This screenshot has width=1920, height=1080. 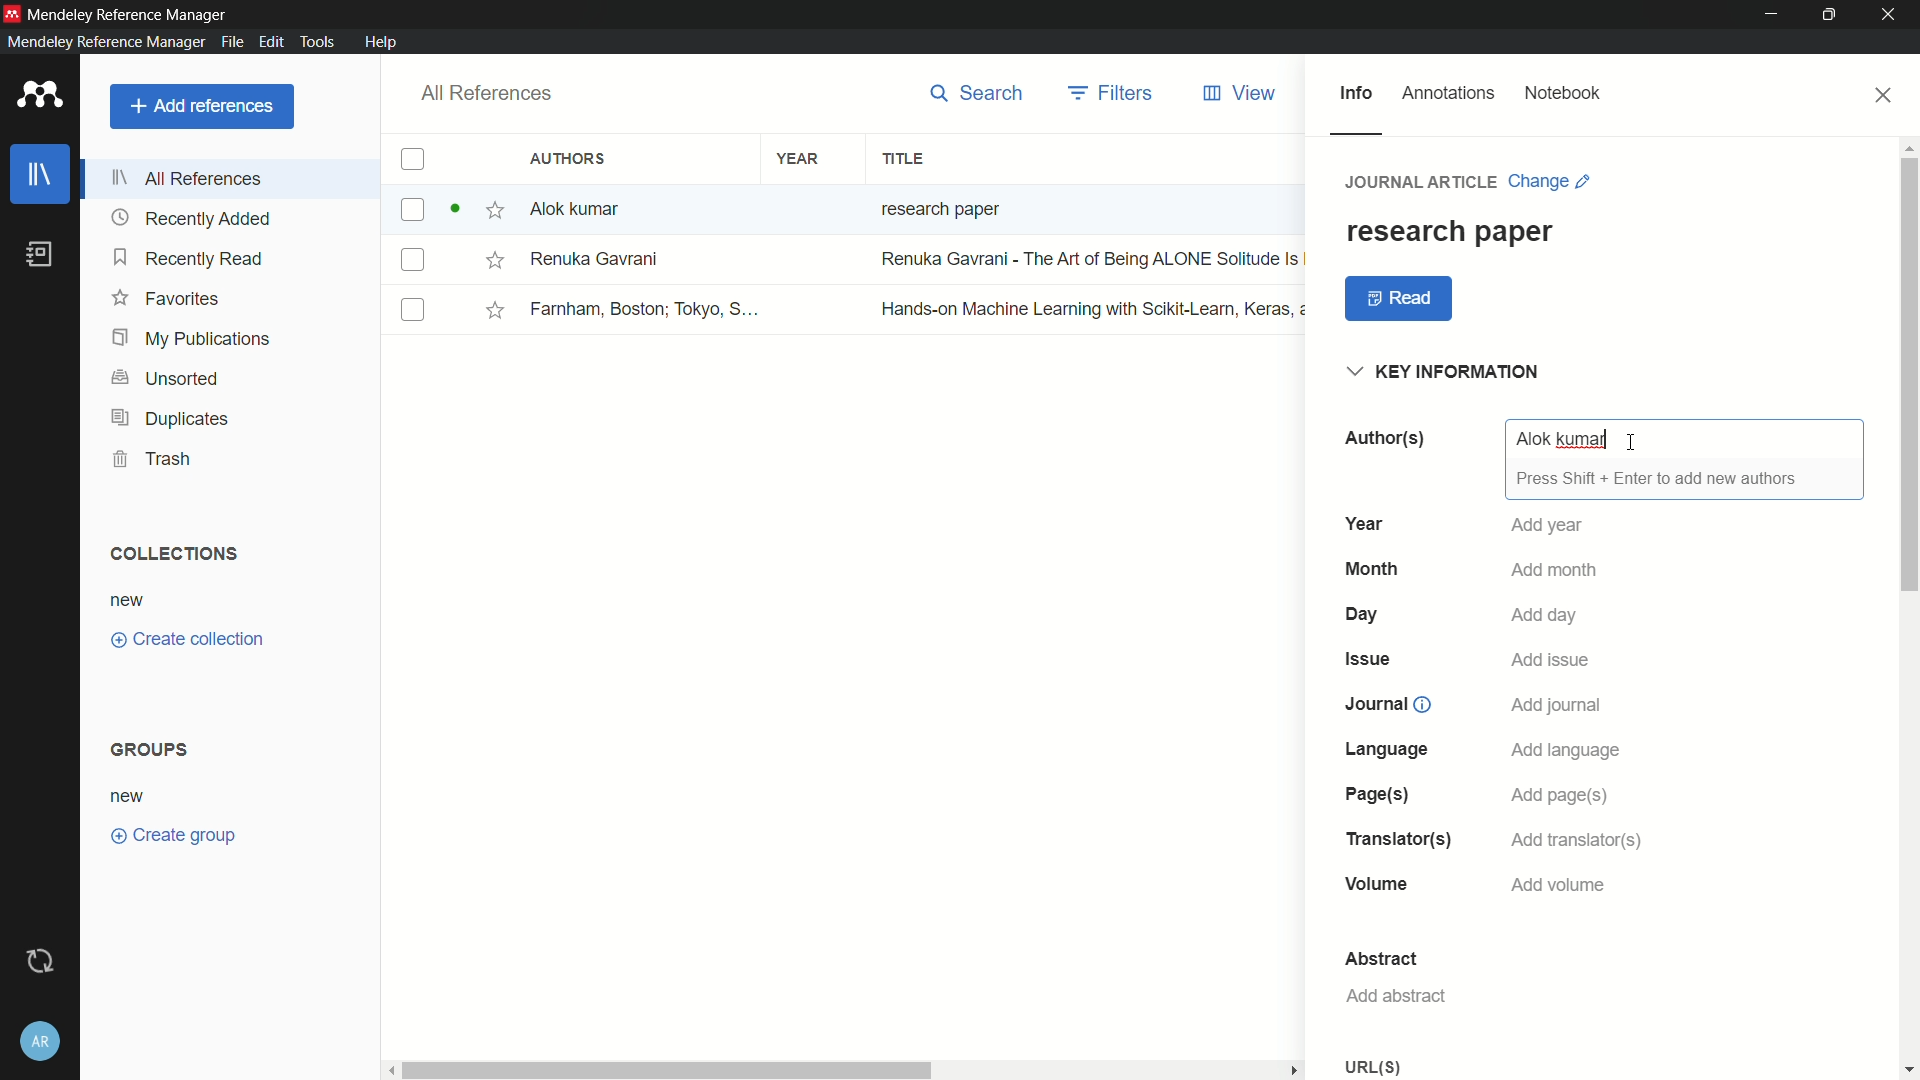 I want to click on create collections, so click(x=187, y=640).